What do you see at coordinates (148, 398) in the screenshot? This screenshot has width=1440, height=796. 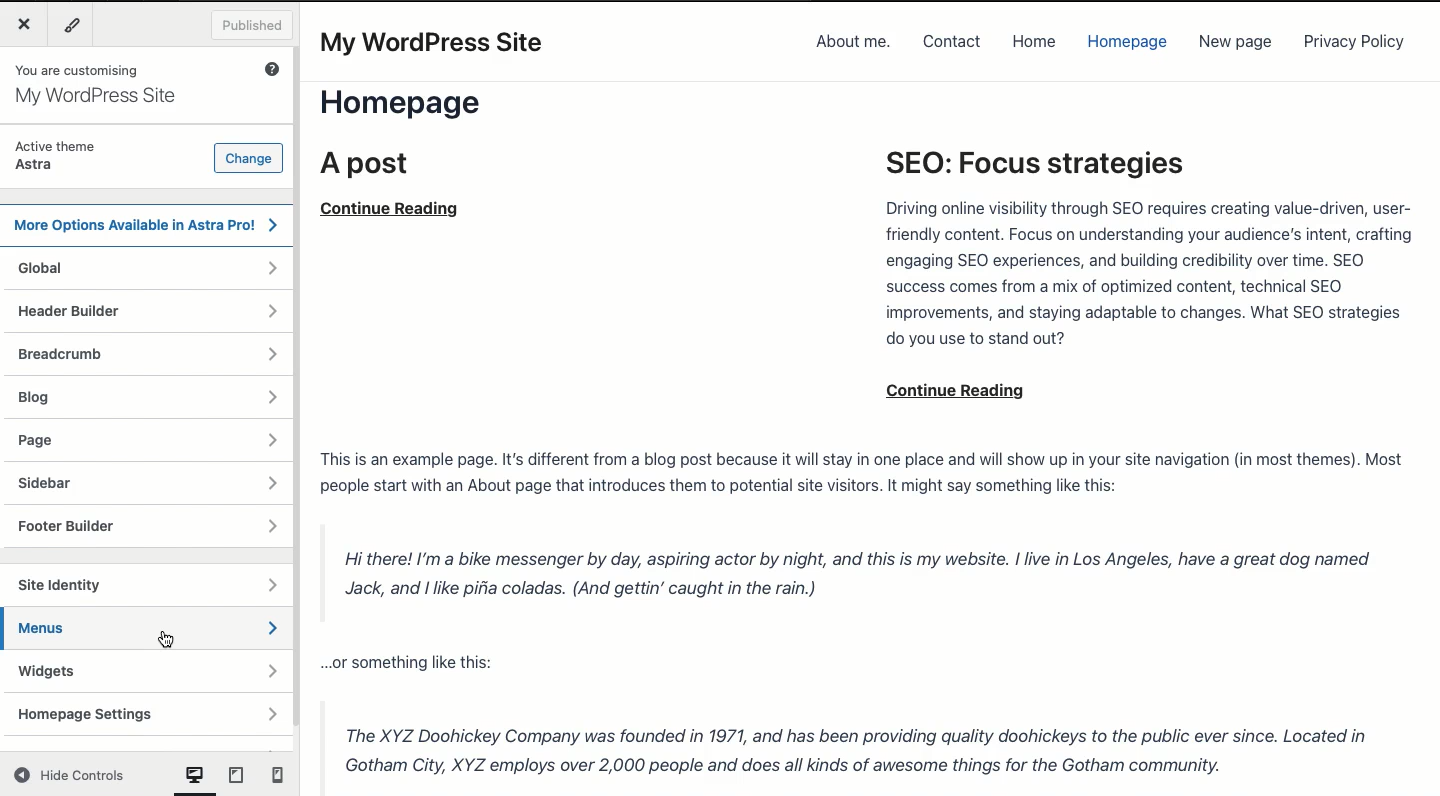 I see `Blog` at bounding box center [148, 398].